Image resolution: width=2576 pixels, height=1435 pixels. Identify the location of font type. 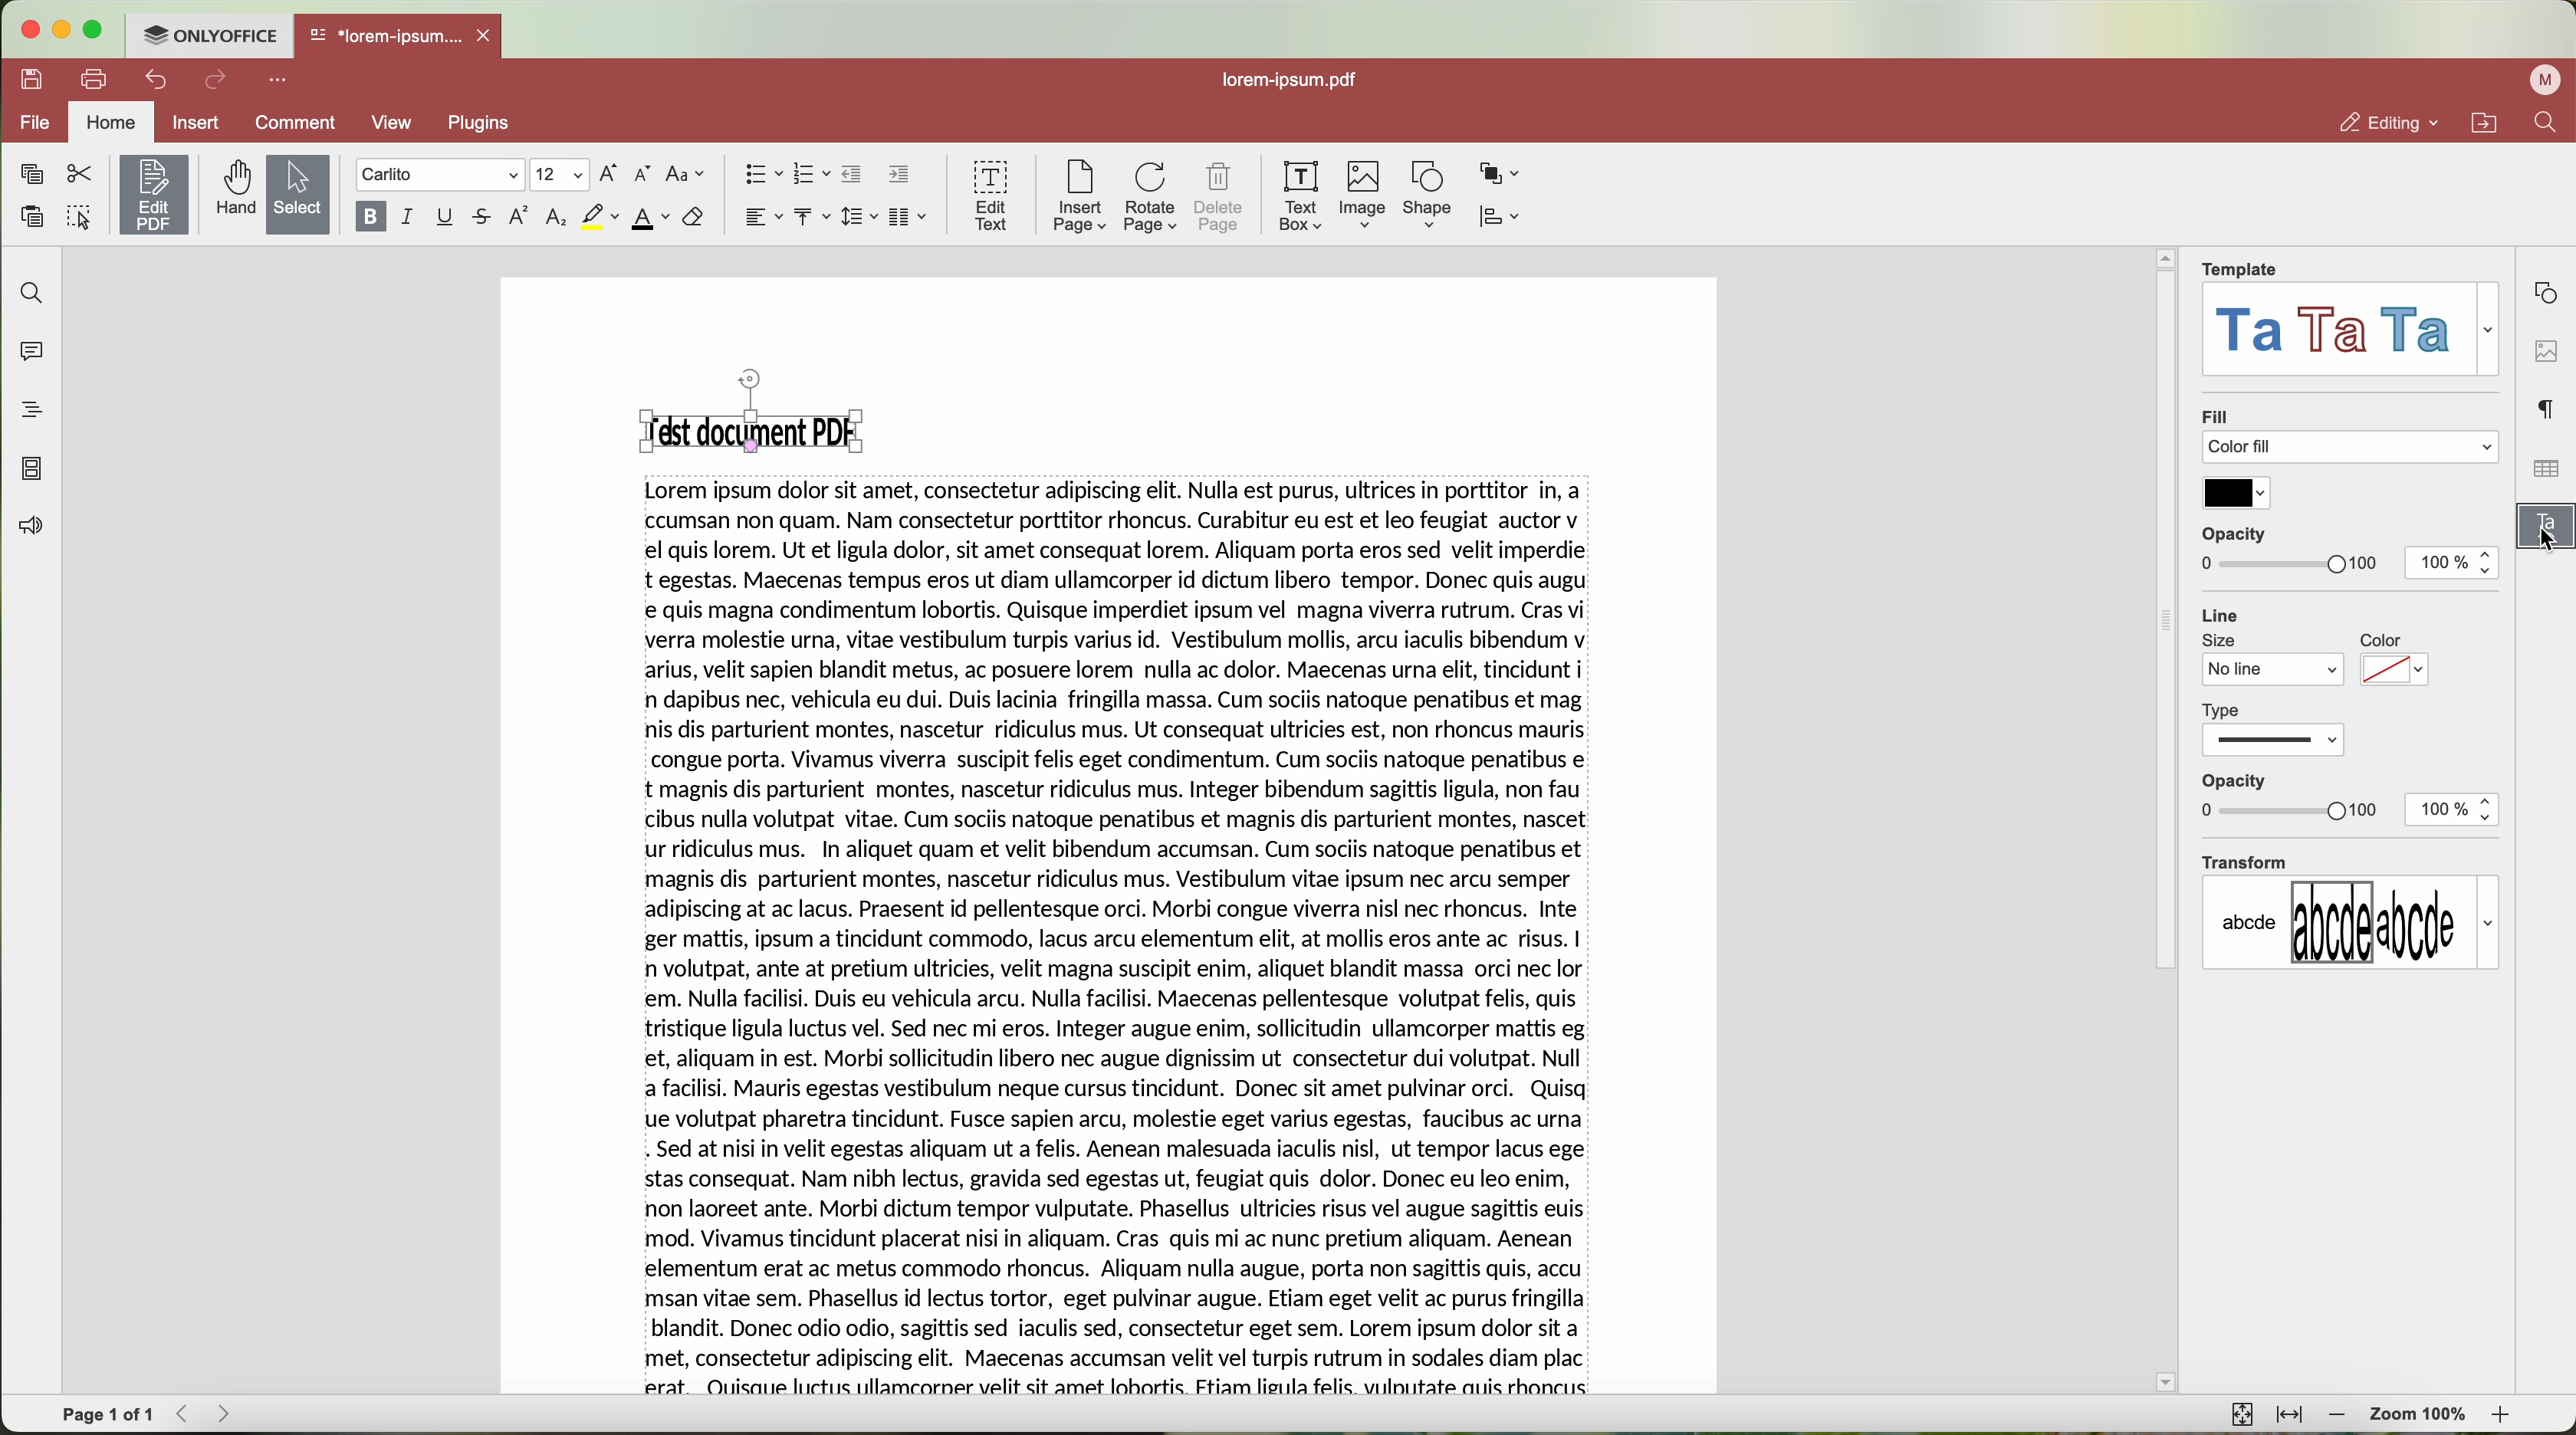
(438, 175).